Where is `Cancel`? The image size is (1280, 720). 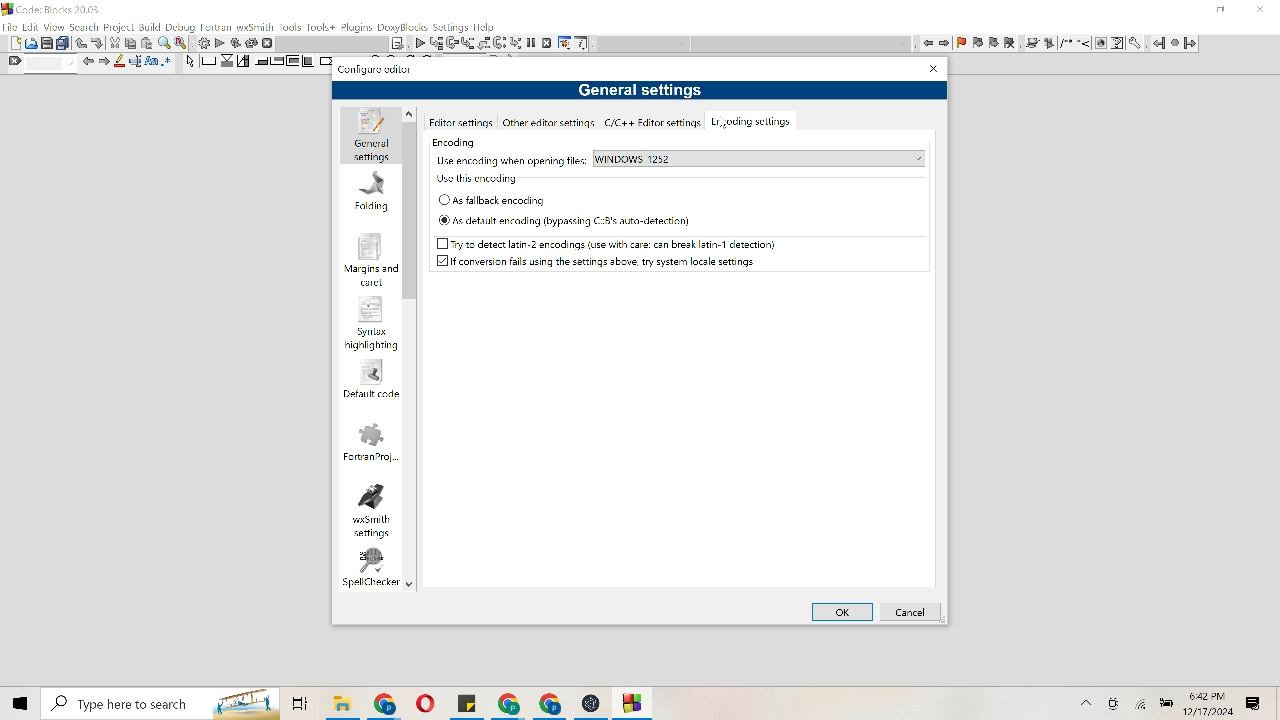
Cancel is located at coordinates (268, 43).